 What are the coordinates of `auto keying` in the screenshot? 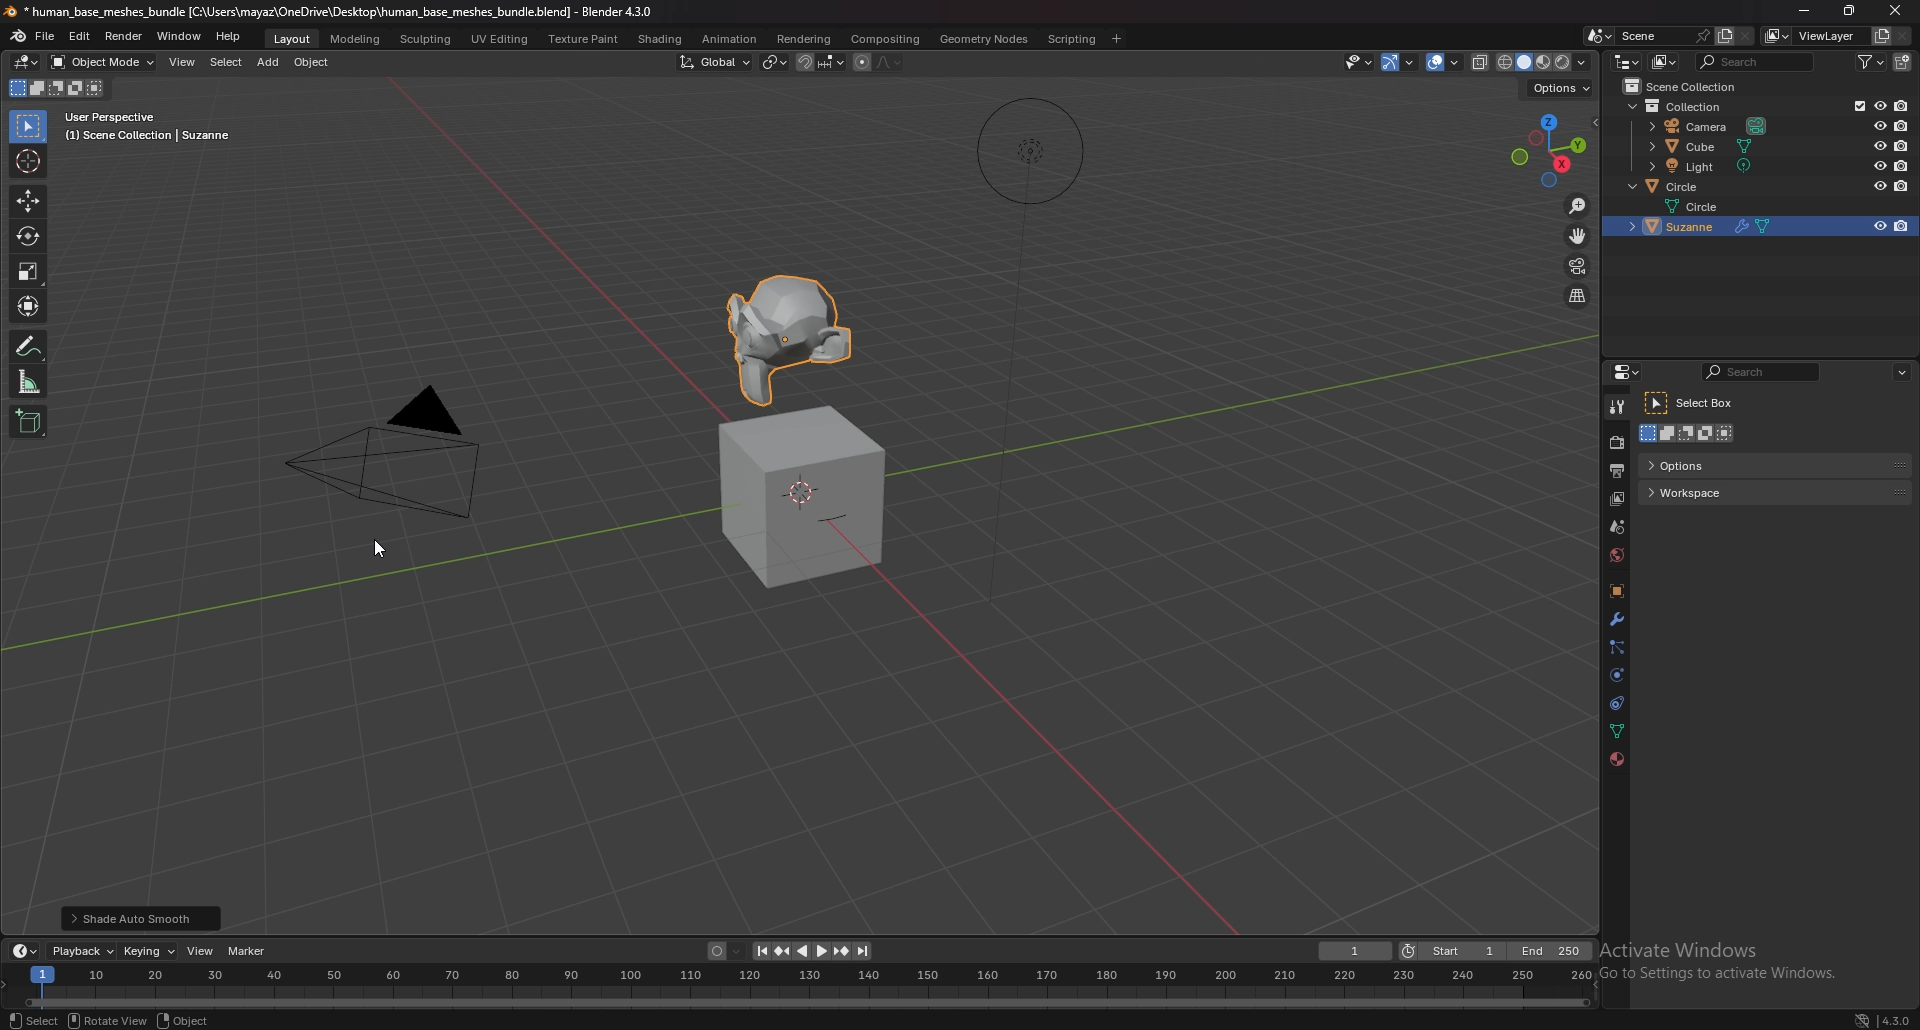 It's located at (723, 949).